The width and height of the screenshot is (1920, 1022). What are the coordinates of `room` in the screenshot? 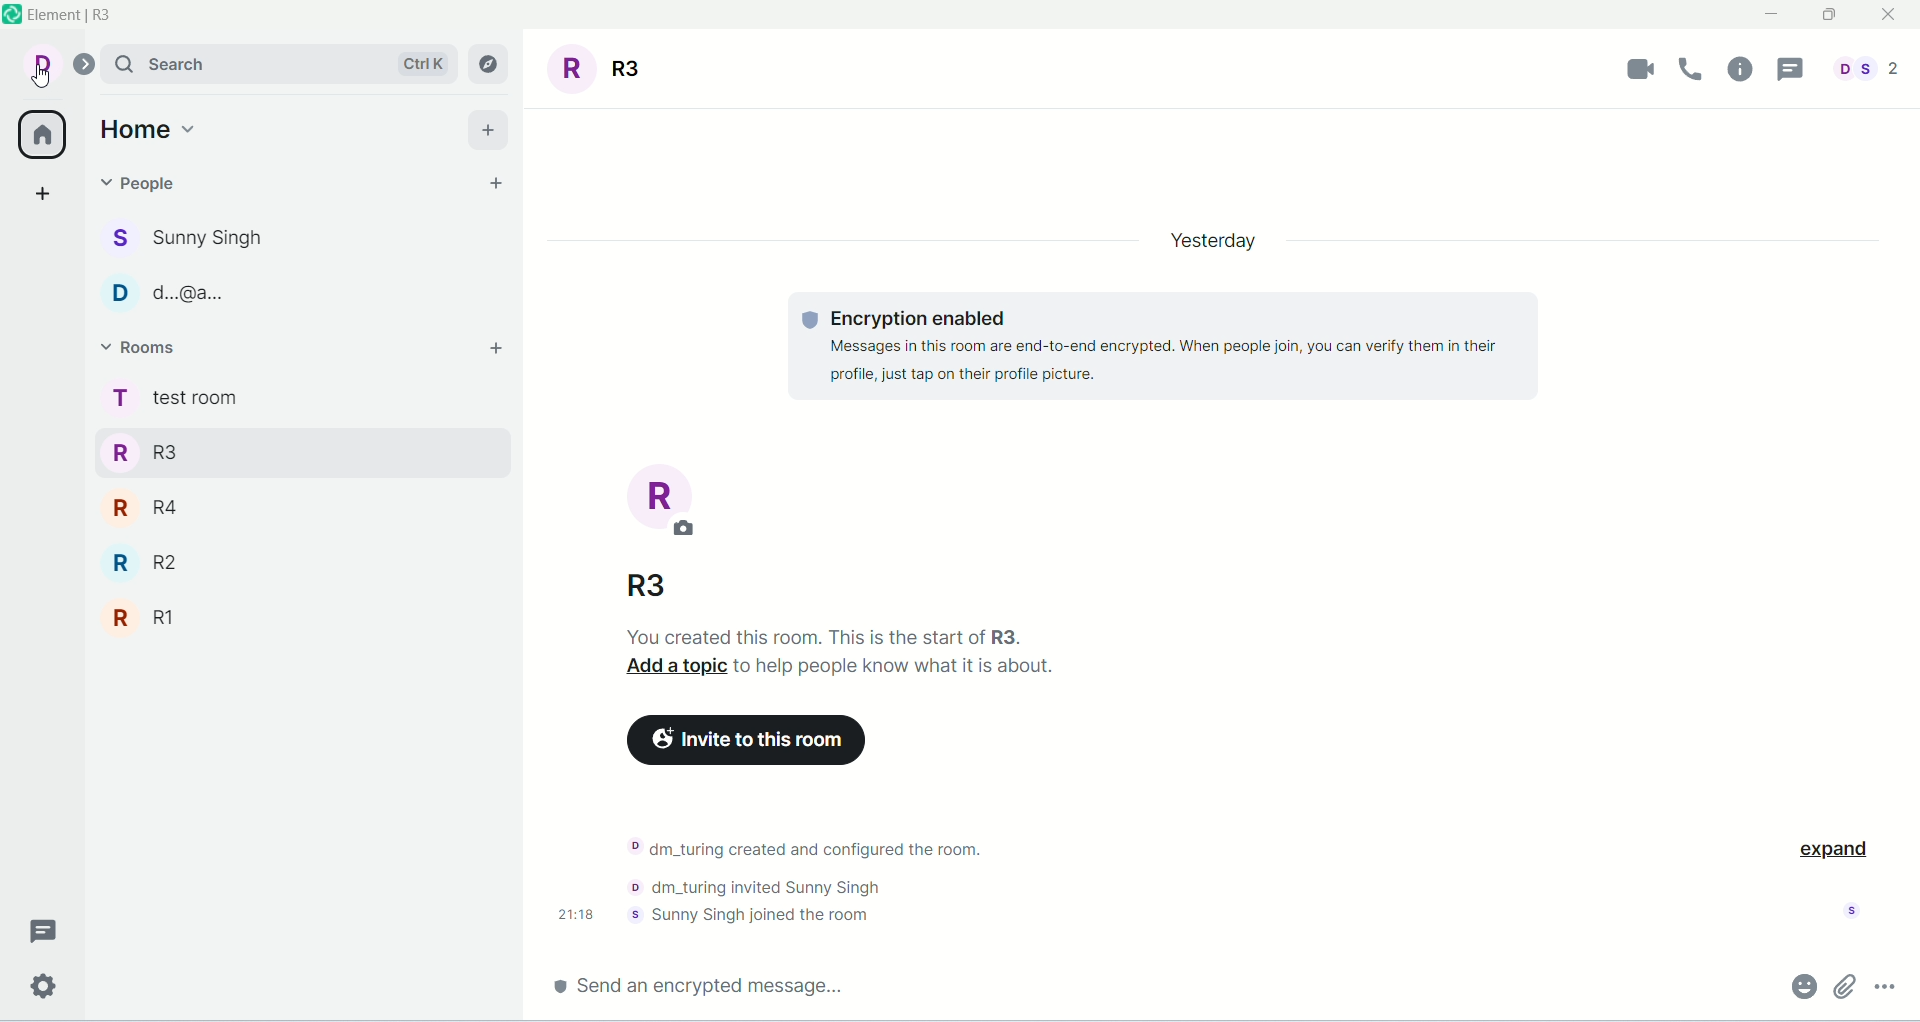 It's located at (604, 68).